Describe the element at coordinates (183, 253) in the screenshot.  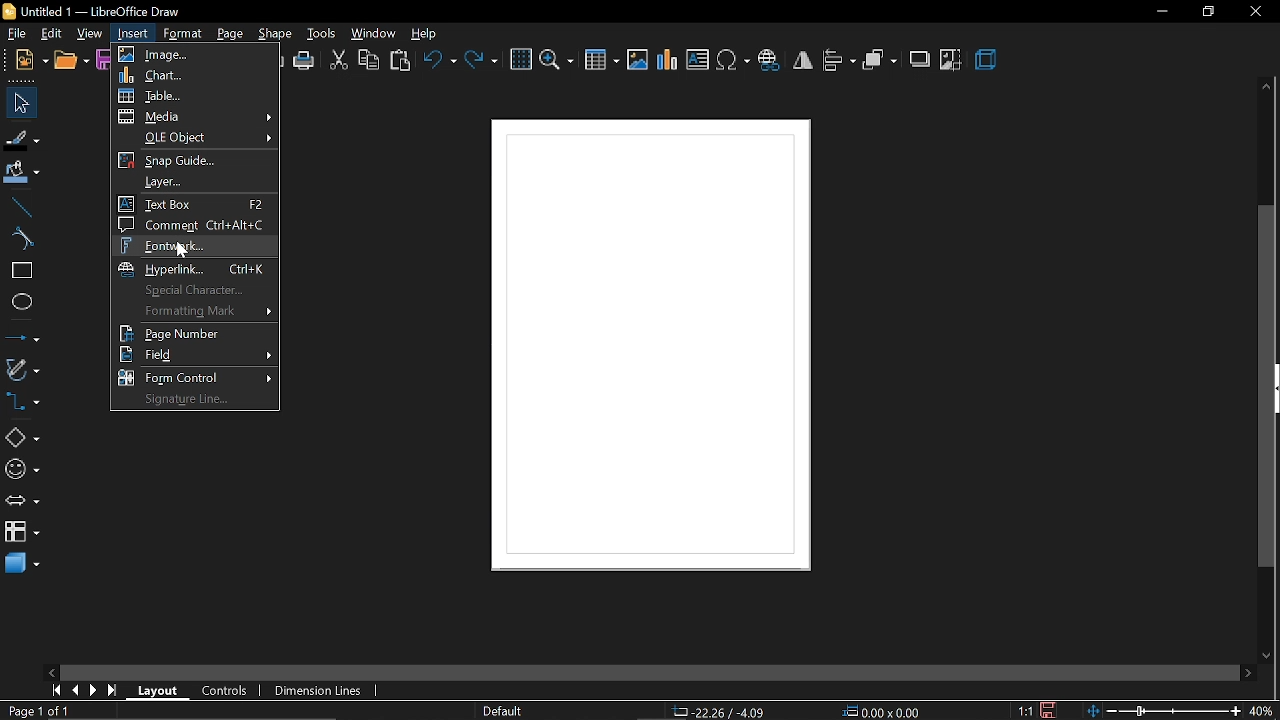
I see `Cursor` at that location.